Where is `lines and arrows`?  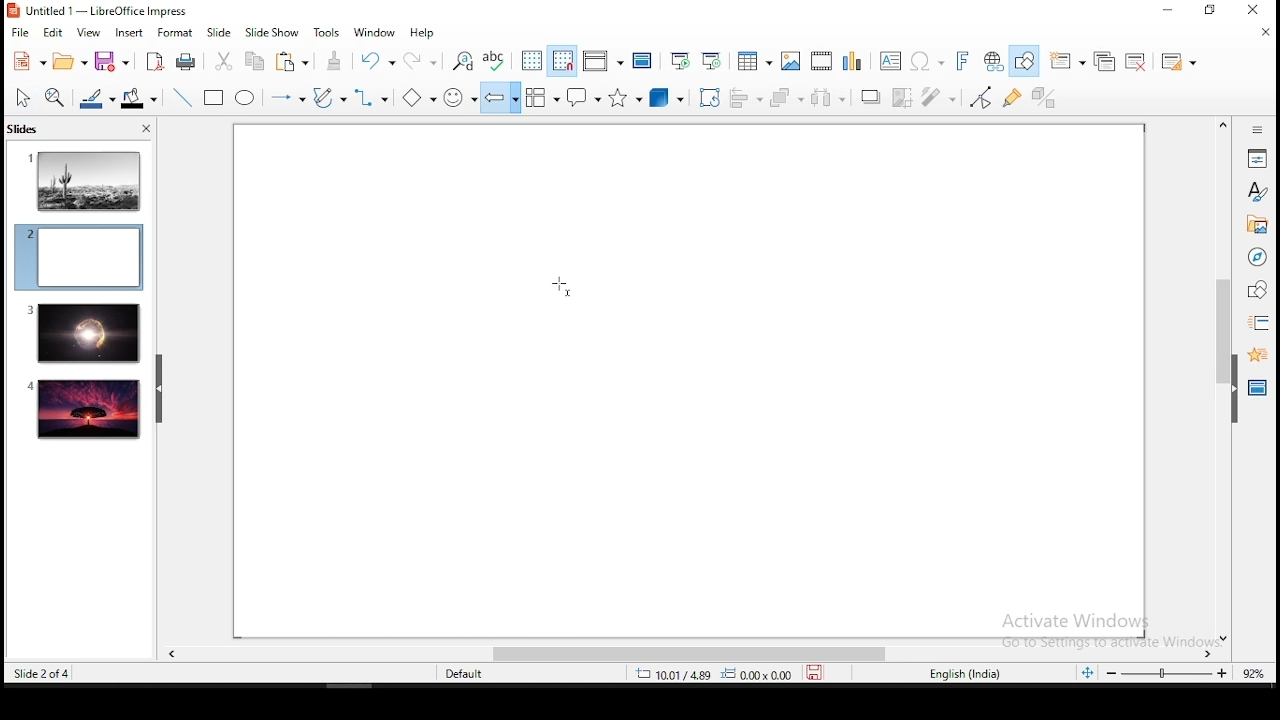 lines and arrows is located at coordinates (287, 98).